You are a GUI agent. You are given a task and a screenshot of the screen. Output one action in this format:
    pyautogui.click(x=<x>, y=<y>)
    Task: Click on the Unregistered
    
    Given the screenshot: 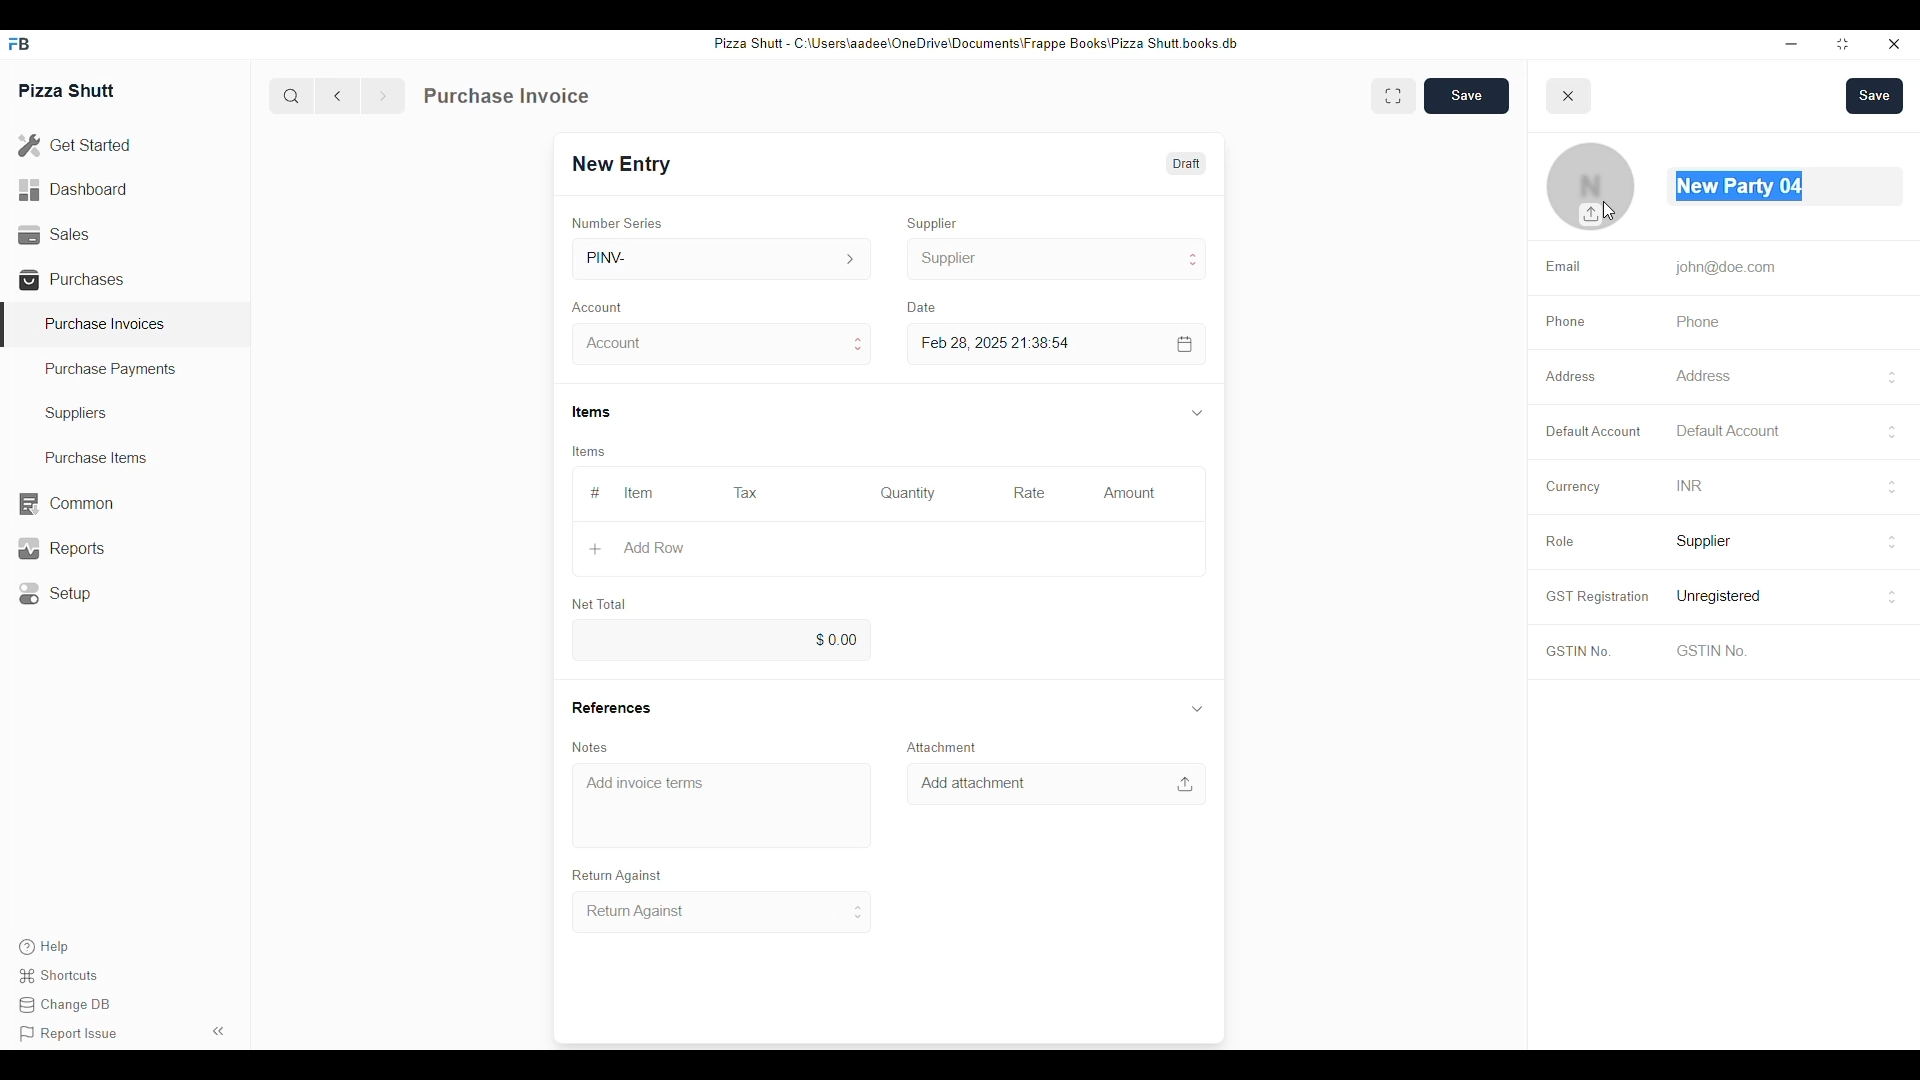 What is the action you would take?
    pyautogui.click(x=1721, y=596)
    